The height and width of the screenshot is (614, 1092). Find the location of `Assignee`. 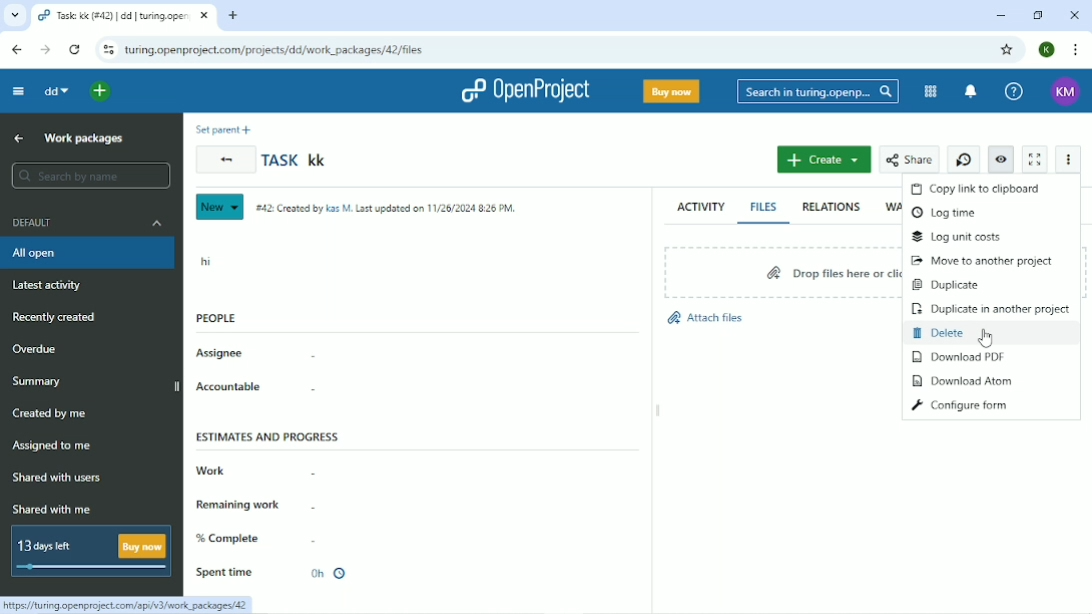

Assignee is located at coordinates (259, 356).